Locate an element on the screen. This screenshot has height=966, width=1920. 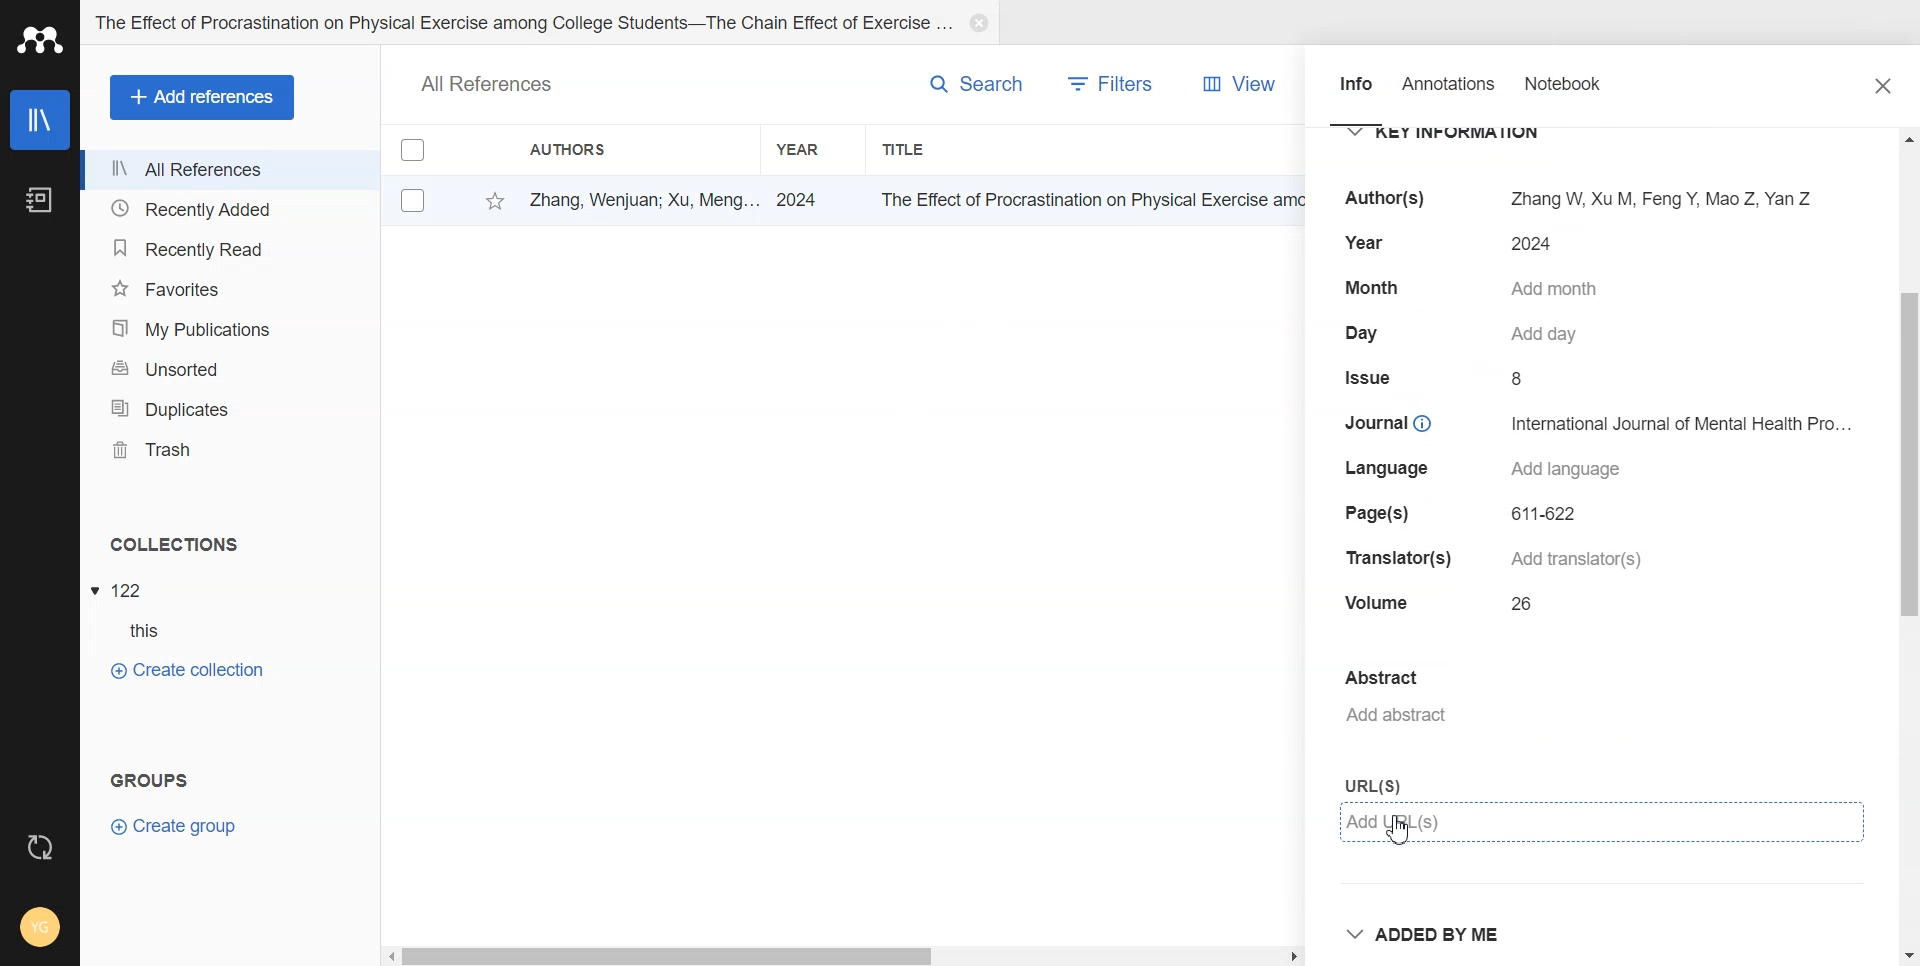
Title is located at coordinates (967, 149).